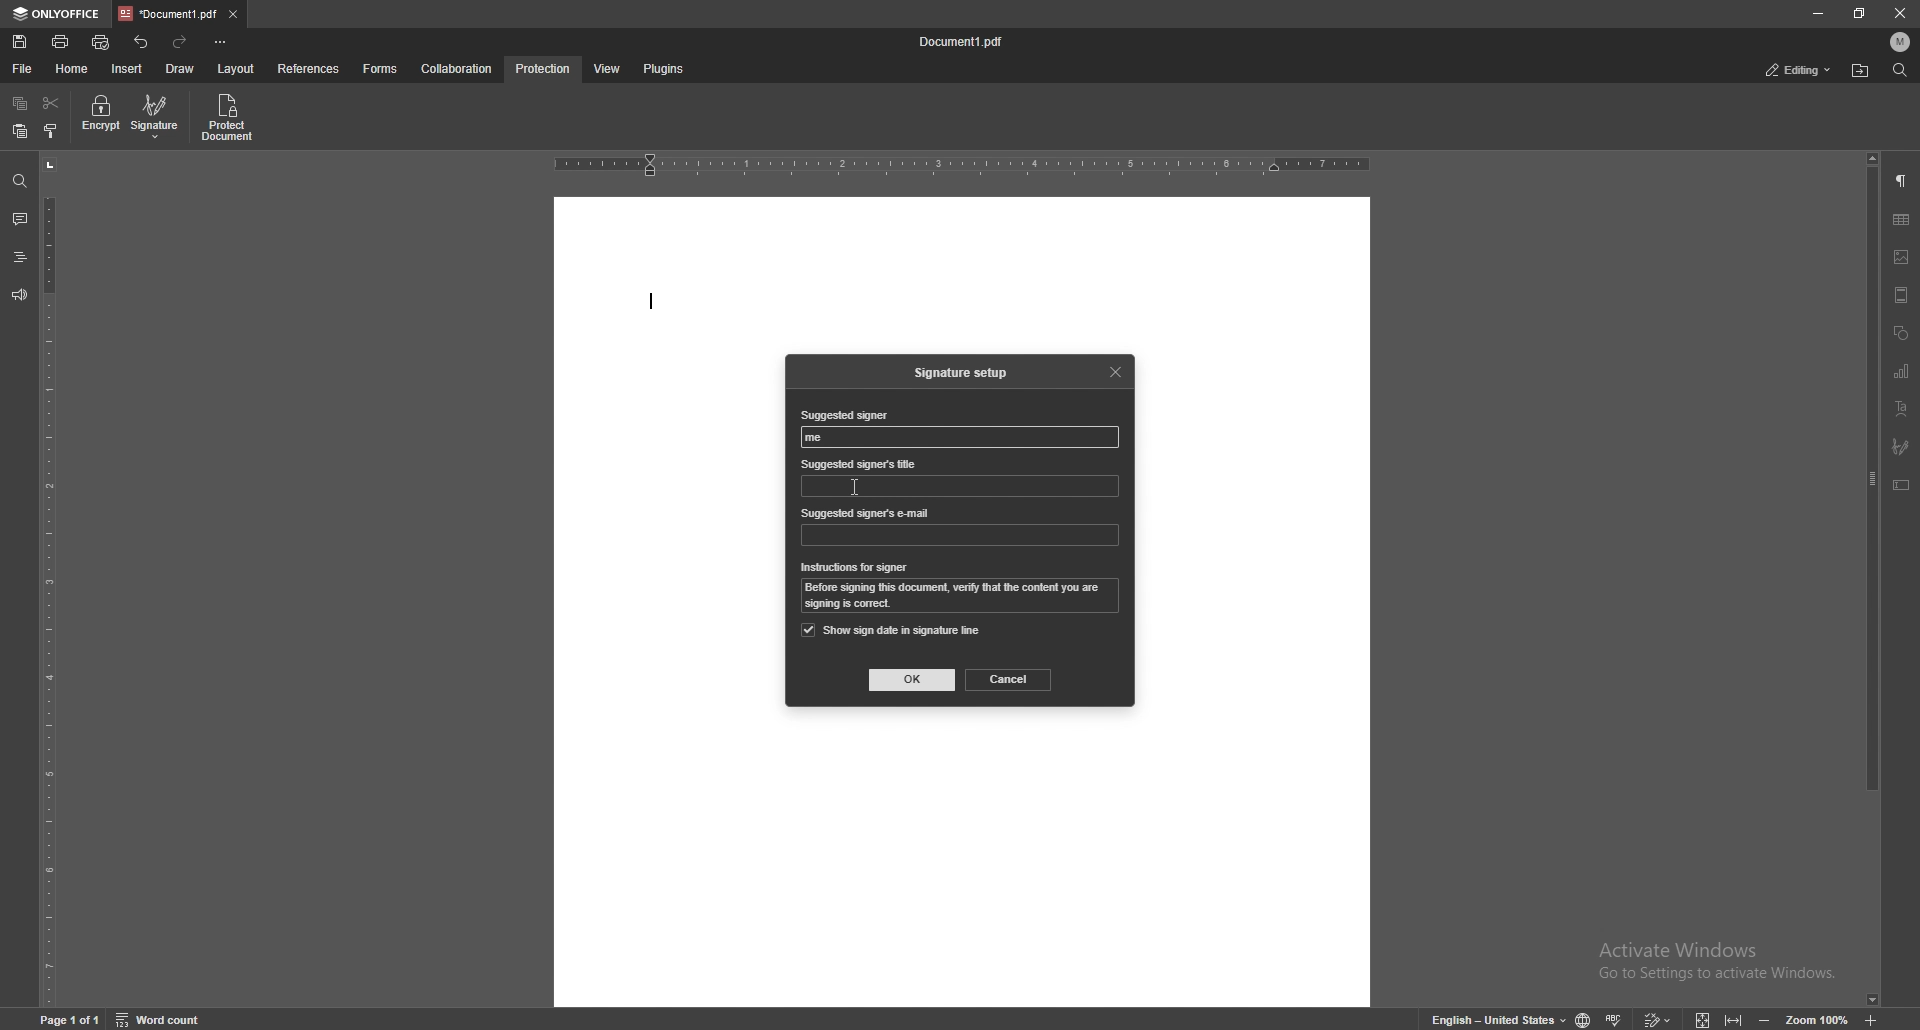 This screenshot has width=1920, height=1030. I want to click on chart, so click(1902, 372).